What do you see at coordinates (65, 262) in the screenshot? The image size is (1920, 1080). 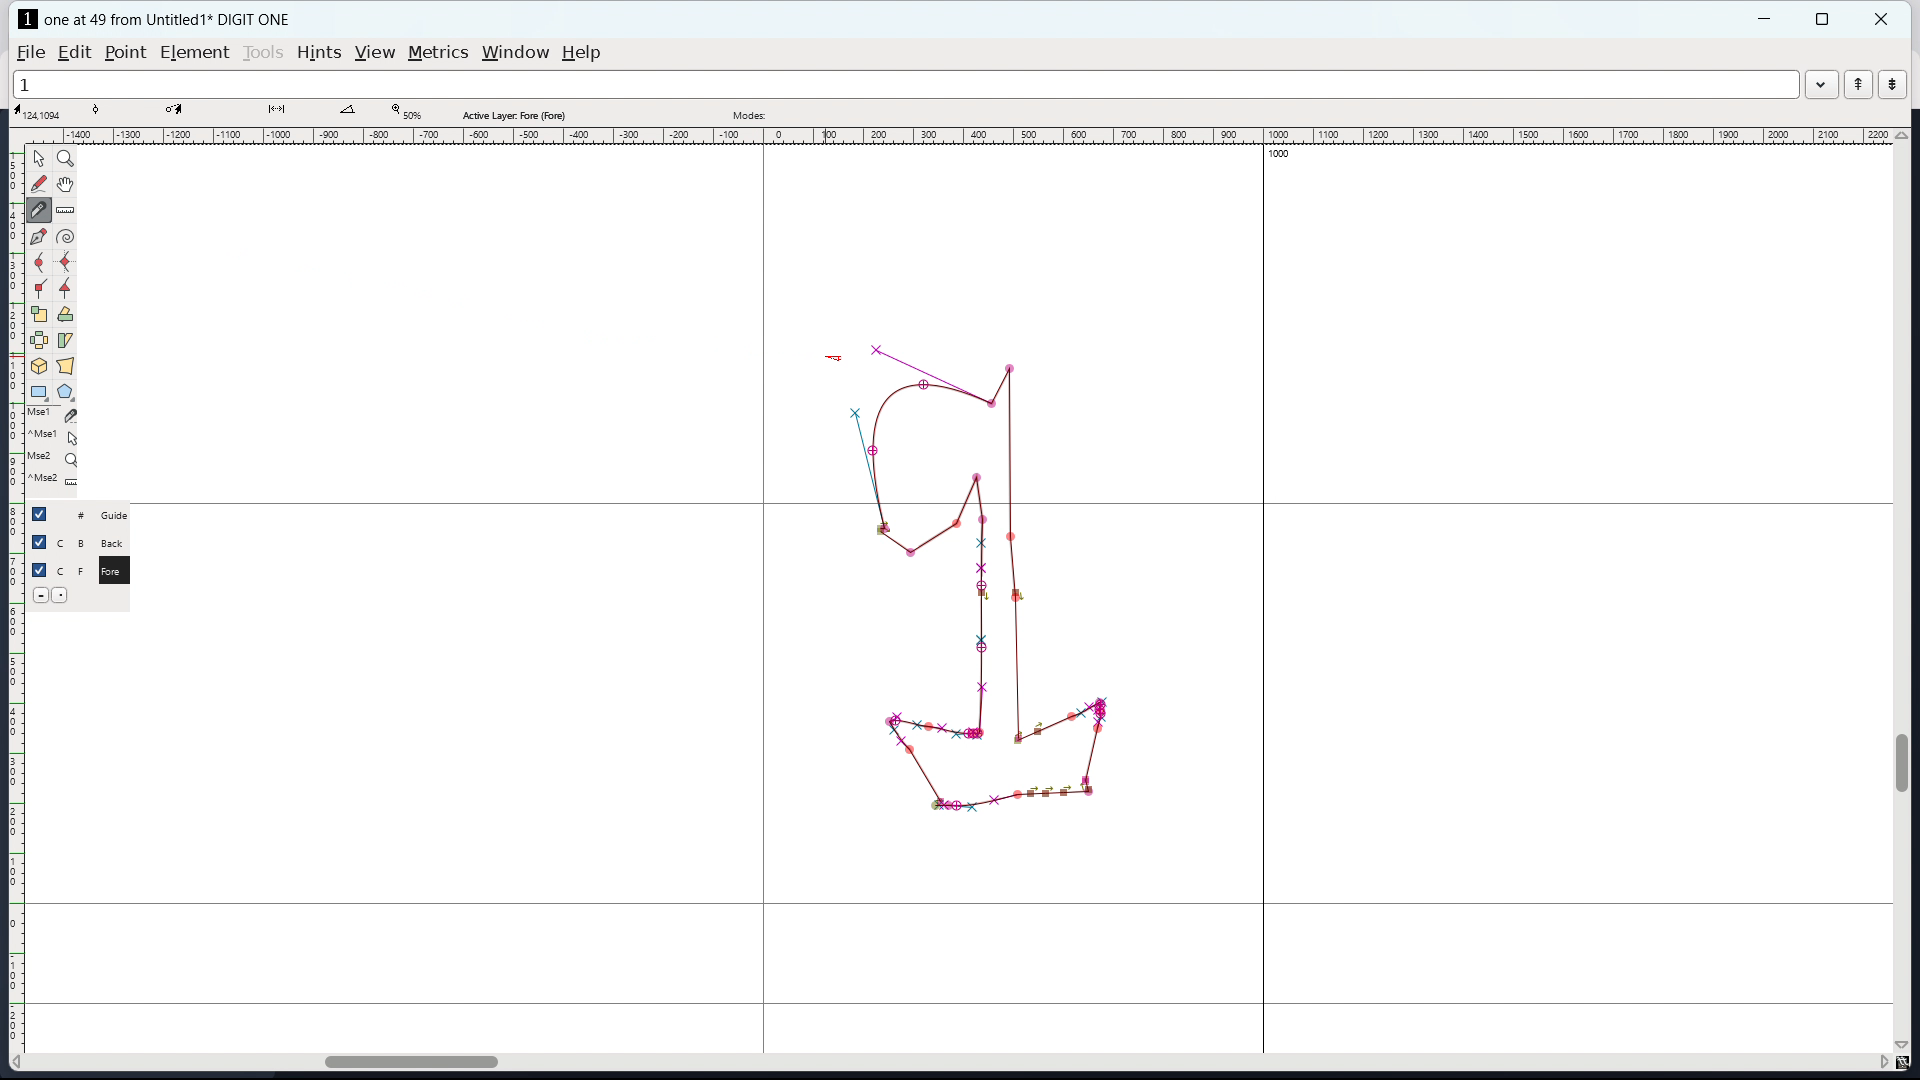 I see `add a curve point always either horizontal or vertical` at bounding box center [65, 262].